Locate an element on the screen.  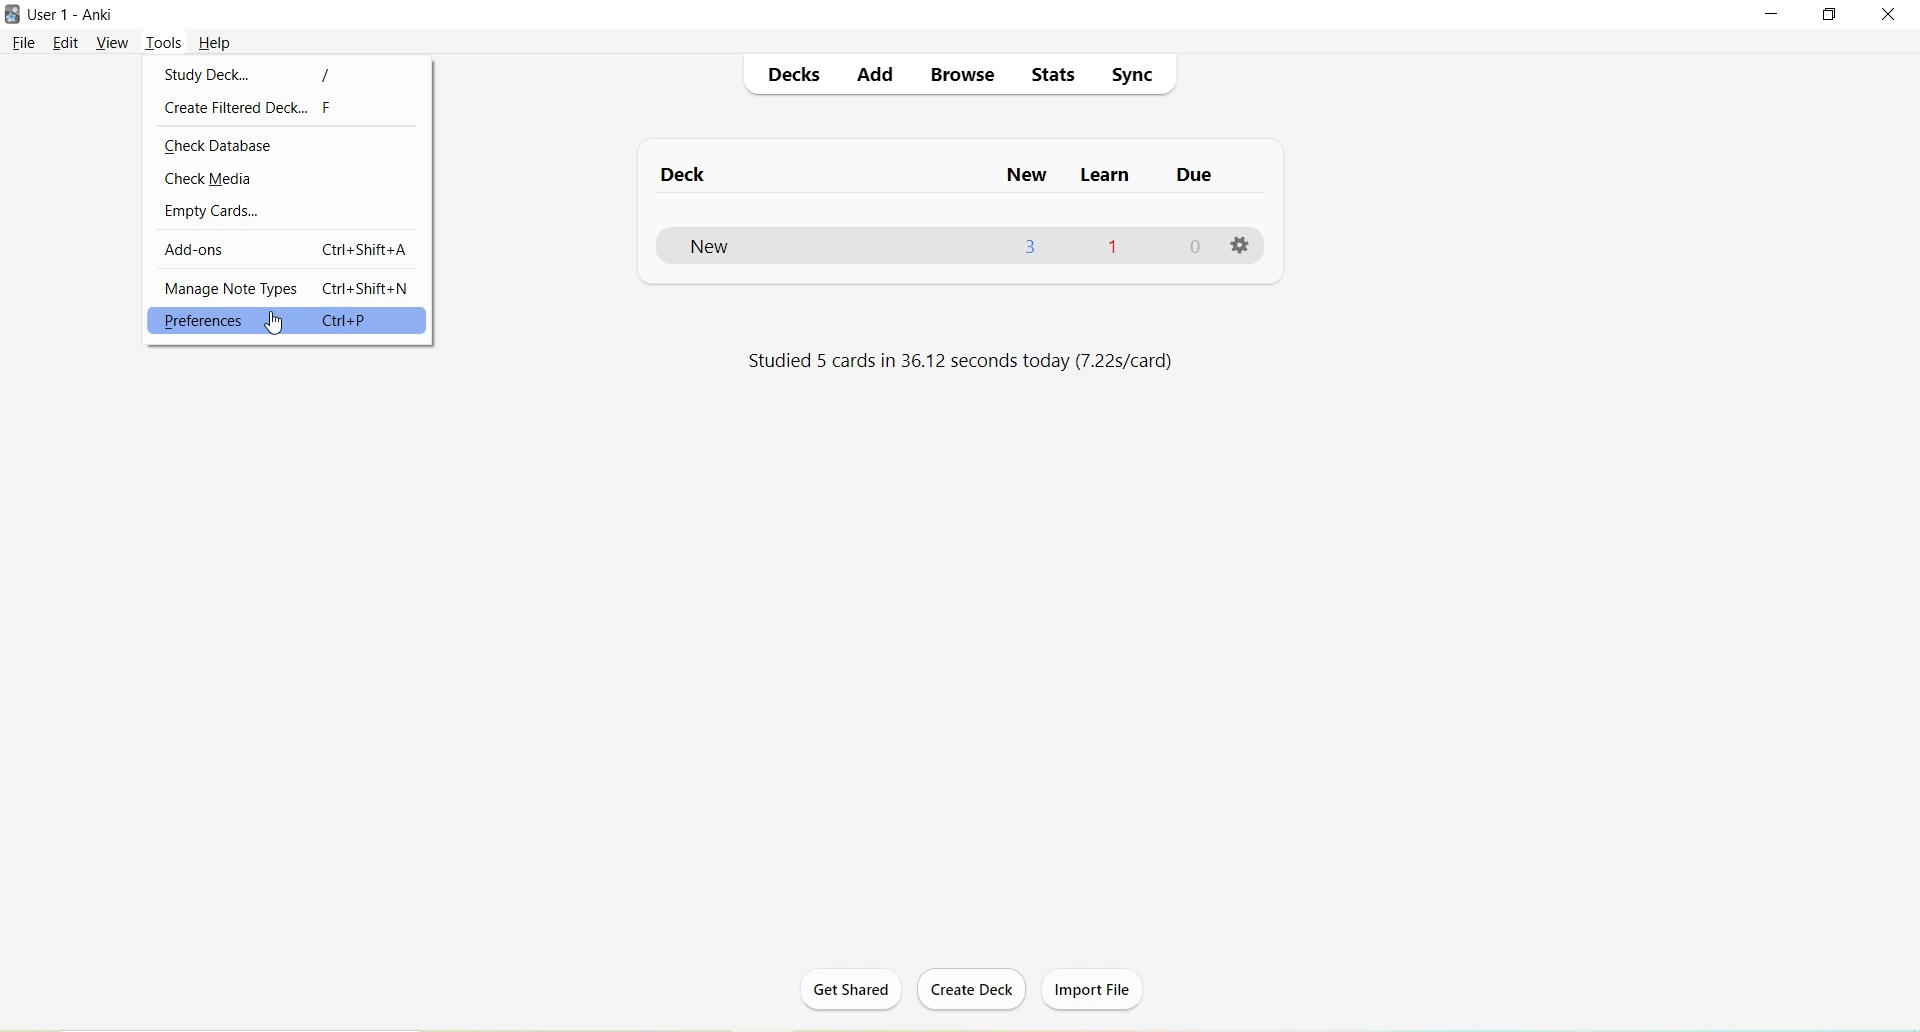
Minimize is located at coordinates (1774, 15).